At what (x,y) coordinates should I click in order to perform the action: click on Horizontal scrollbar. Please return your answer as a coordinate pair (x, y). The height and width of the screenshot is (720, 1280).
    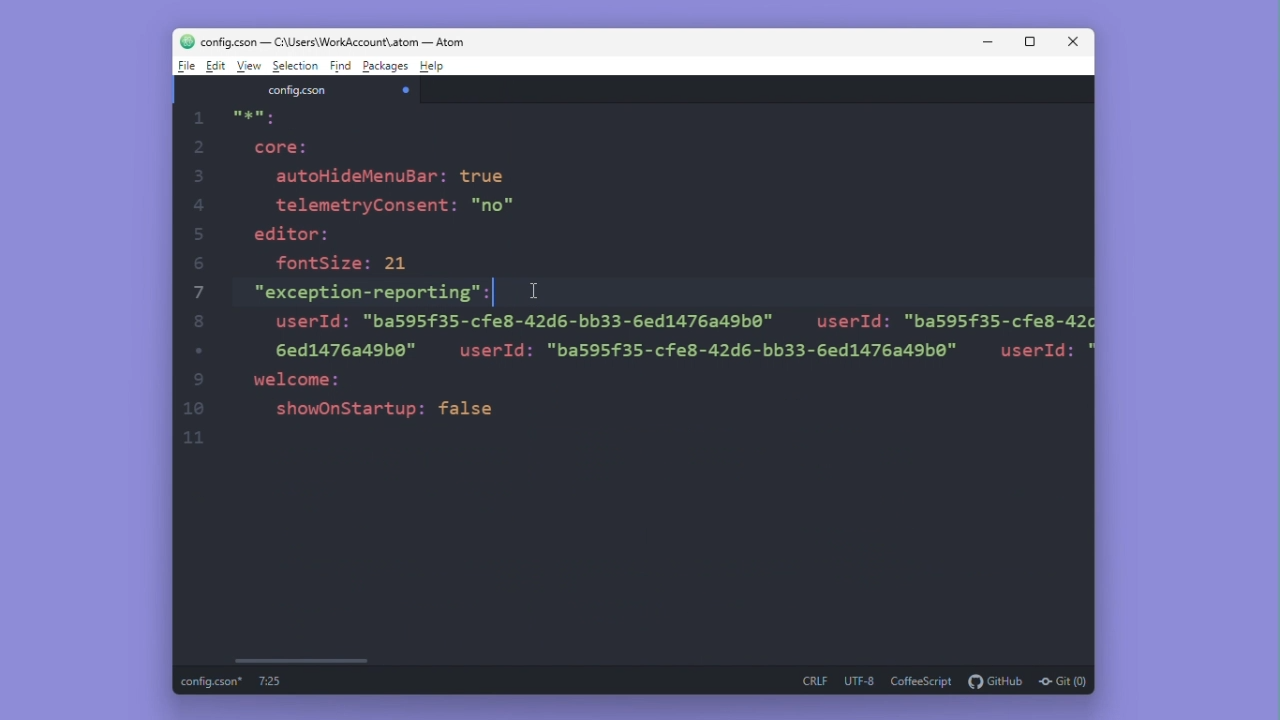
    Looking at the image, I should click on (331, 662).